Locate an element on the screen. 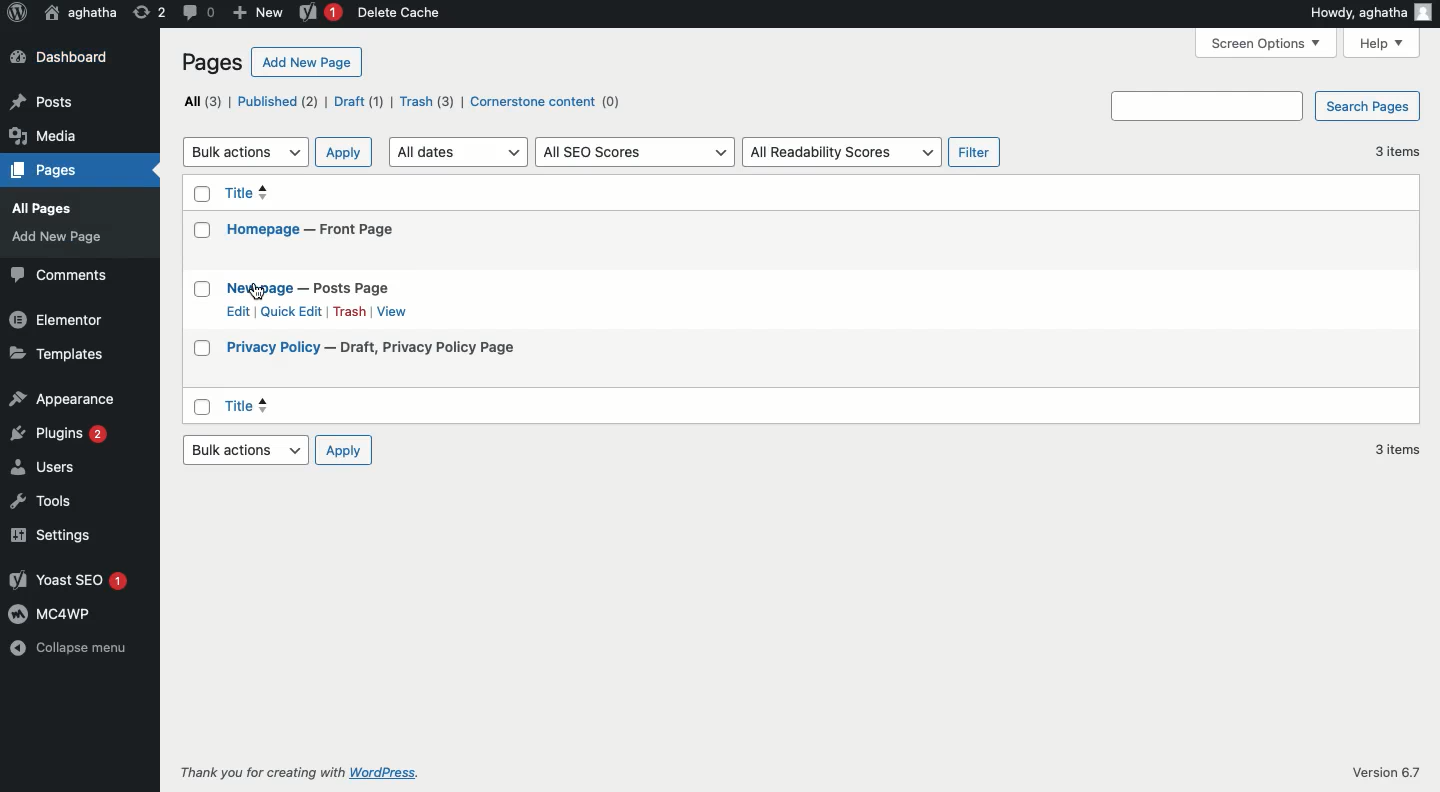  cursor is located at coordinates (260, 292).